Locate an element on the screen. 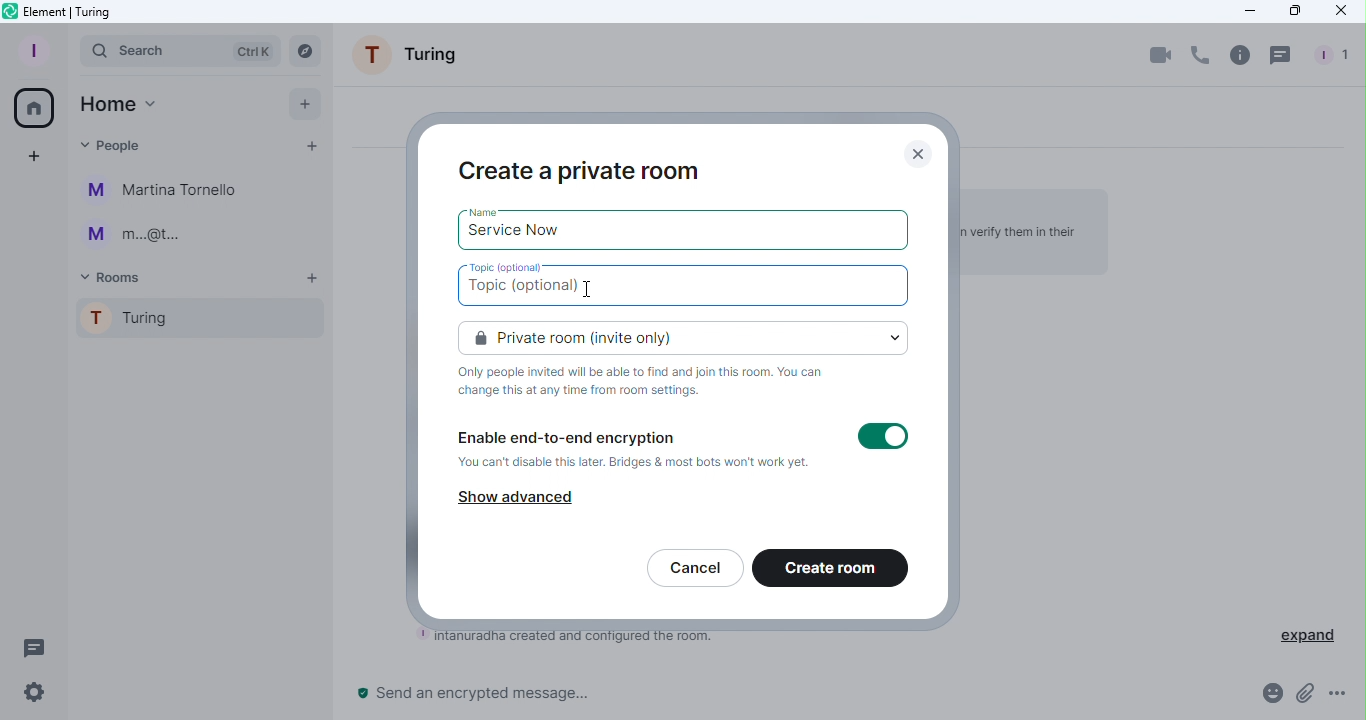  Name is located at coordinates (486, 209).